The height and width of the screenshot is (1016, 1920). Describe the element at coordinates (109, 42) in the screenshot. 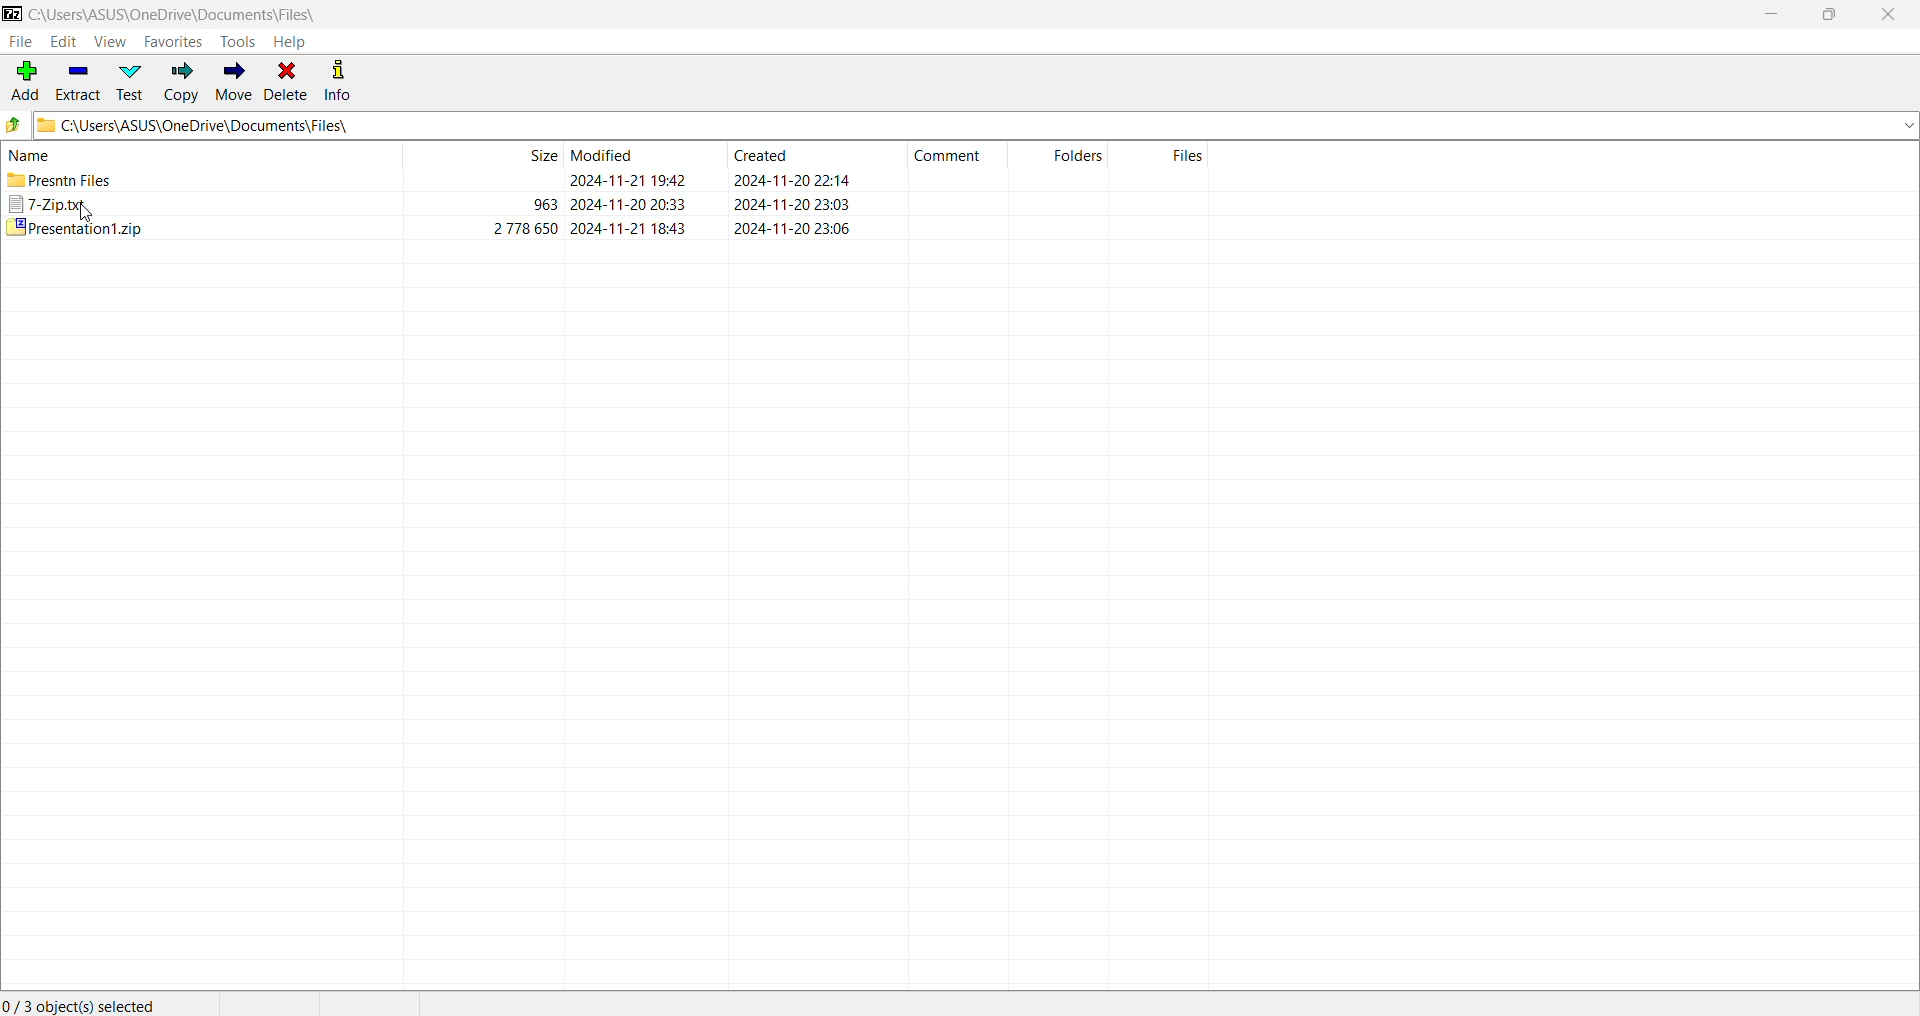

I see `View` at that location.